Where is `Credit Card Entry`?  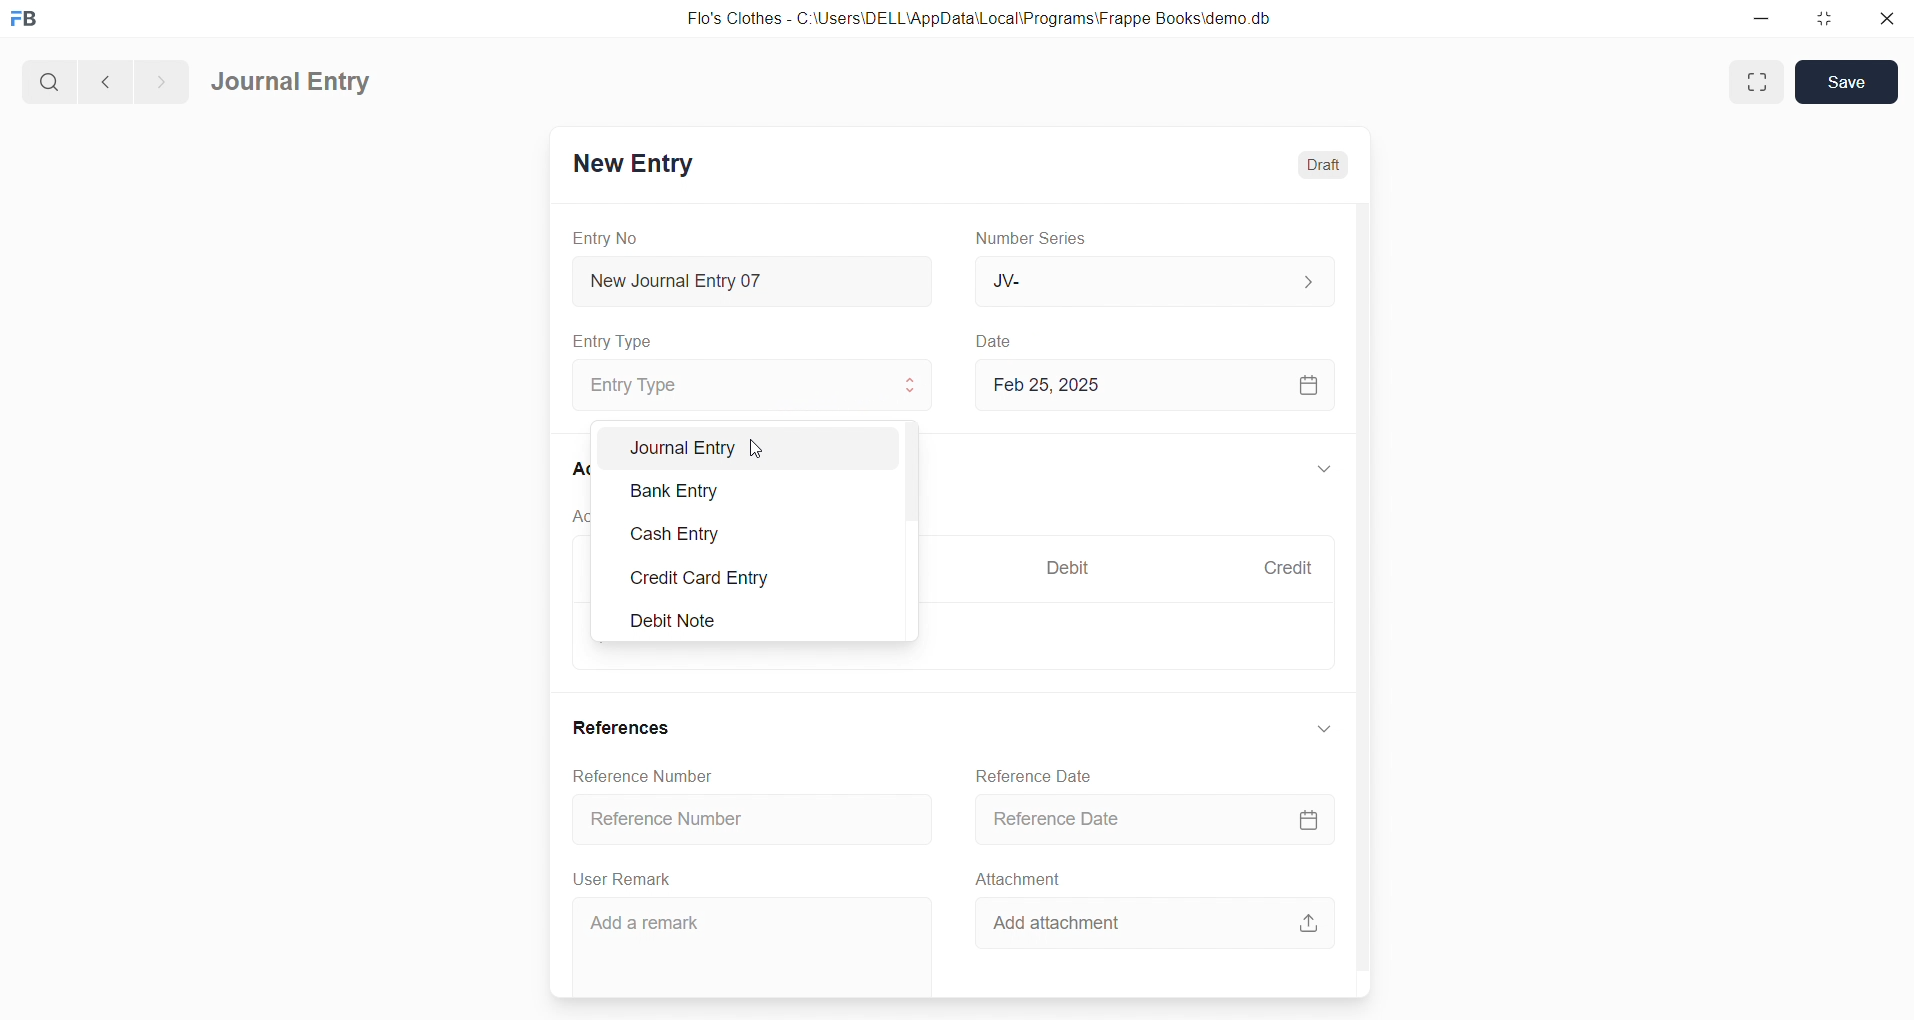
Credit Card Entry is located at coordinates (755, 579).